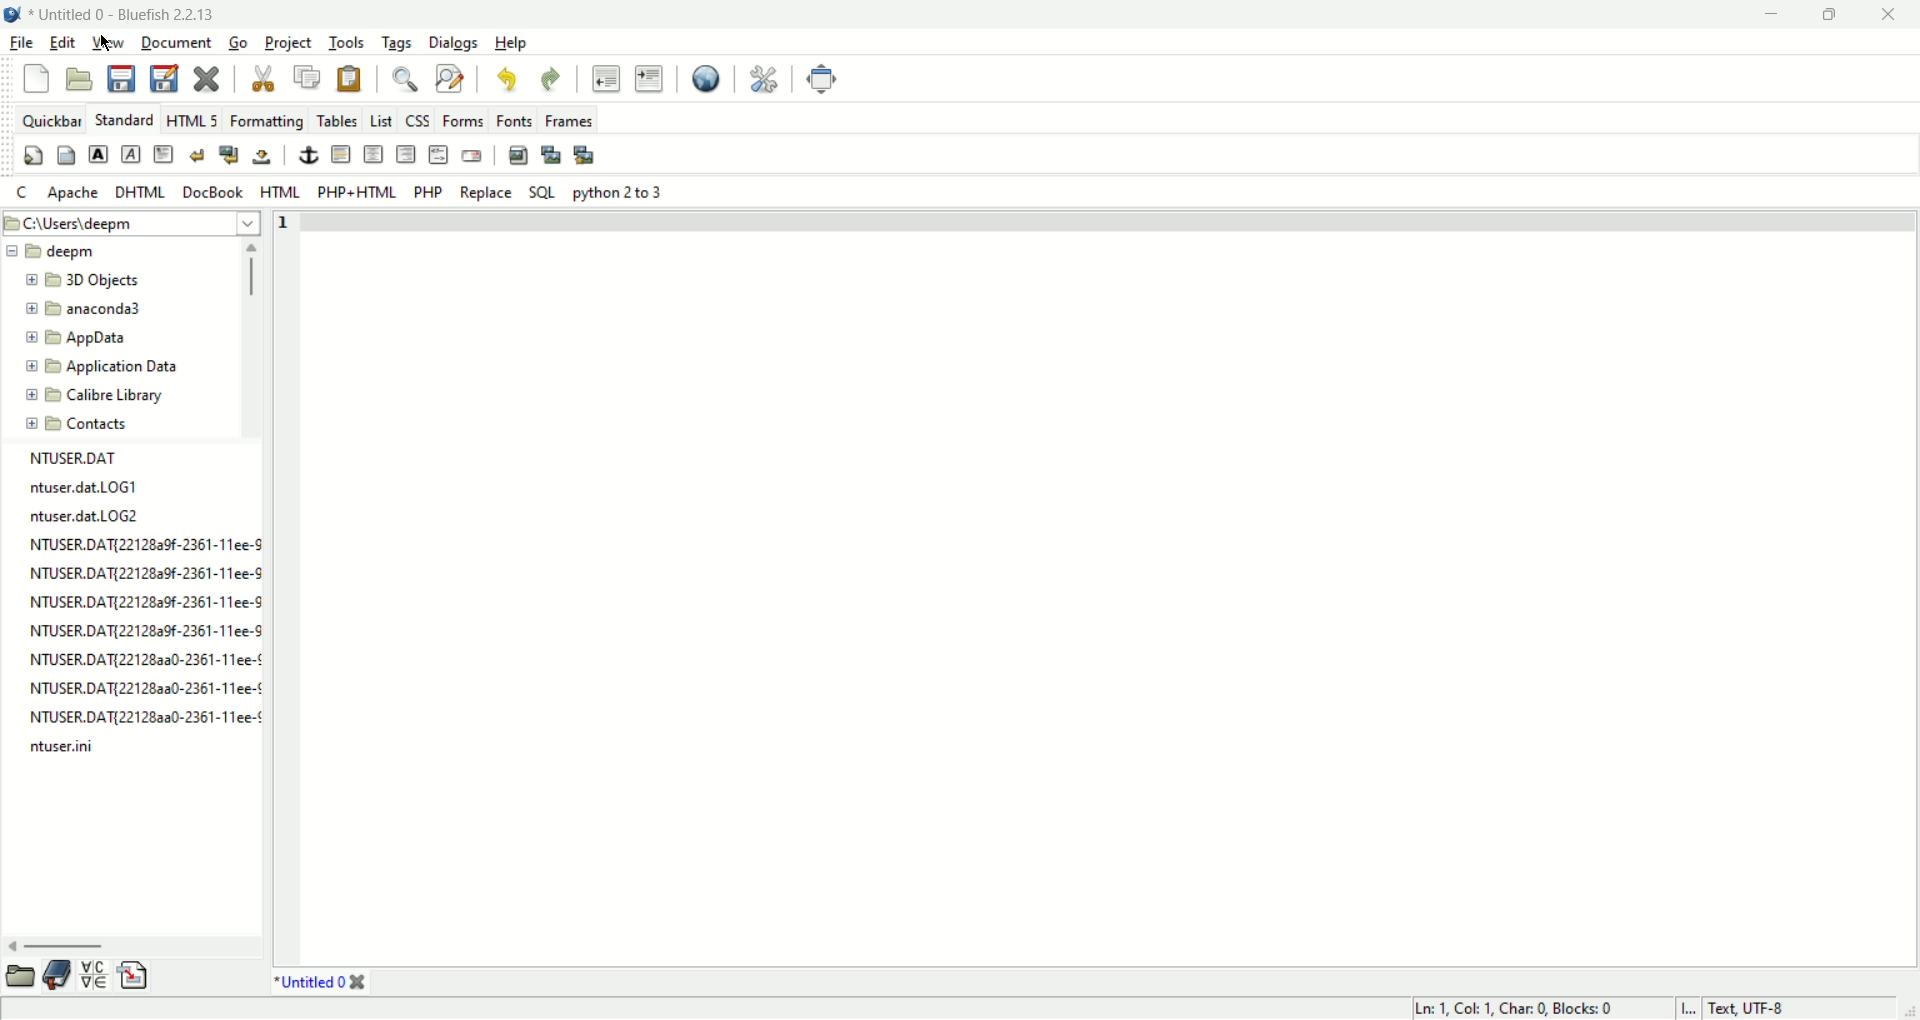 Image resolution: width=1920 pixels, height=1020 pixels. What do you see at coordinates (400, 42) in the screenshot?
I see `tags` at bounding box center [400, 42].